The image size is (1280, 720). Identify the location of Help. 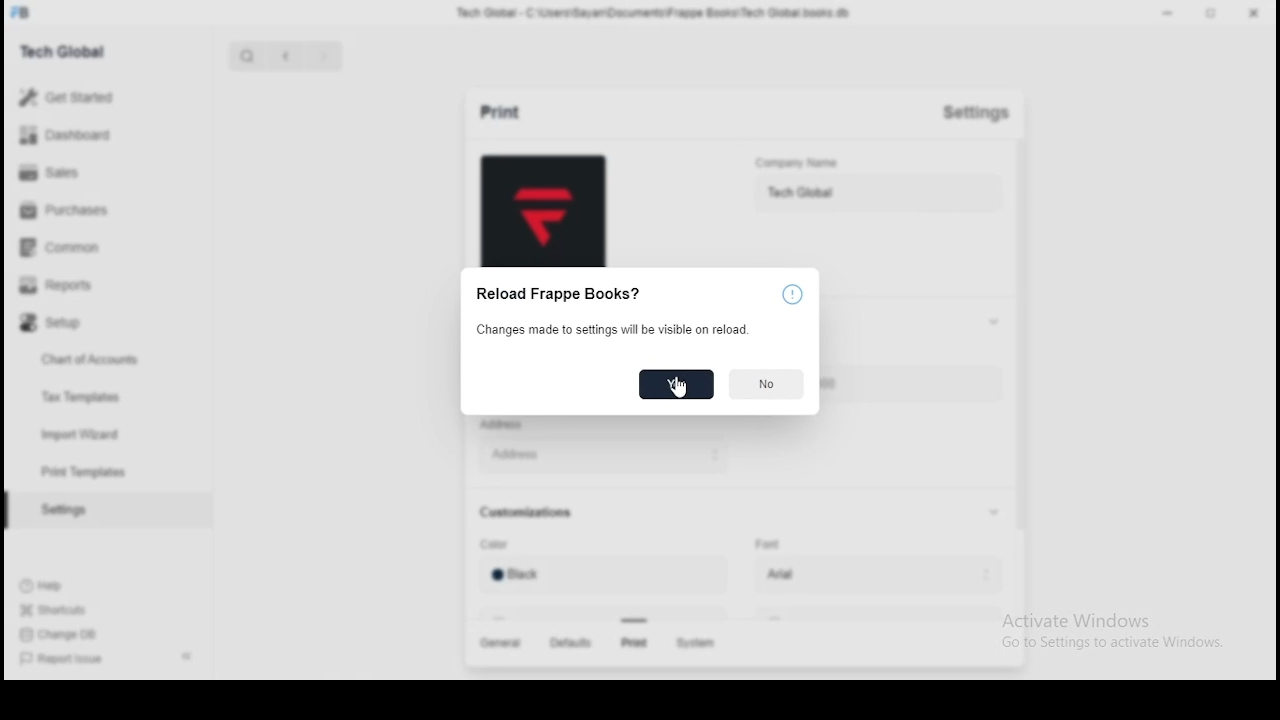
(56, 588).